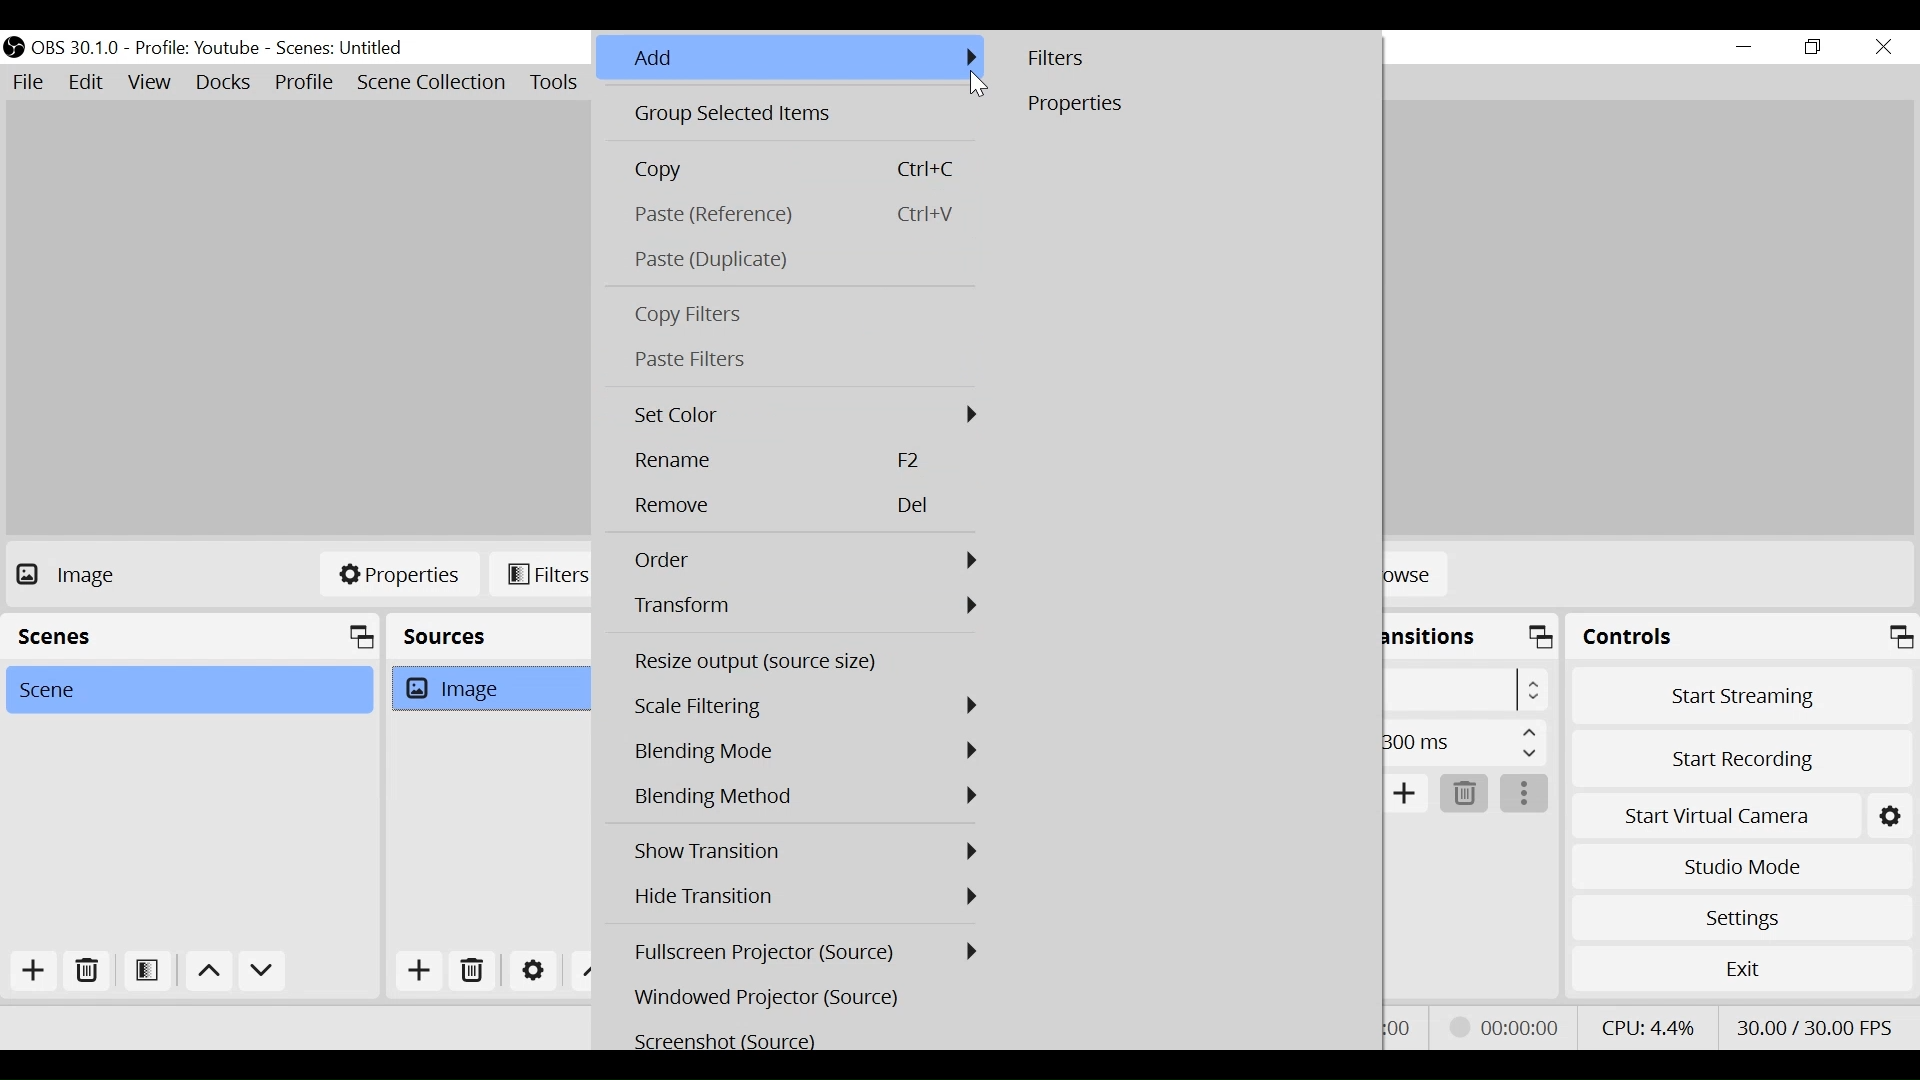 This screenshot has width=1920, height=1080. I want to click on CPU Usage, so click(1654, 1027).